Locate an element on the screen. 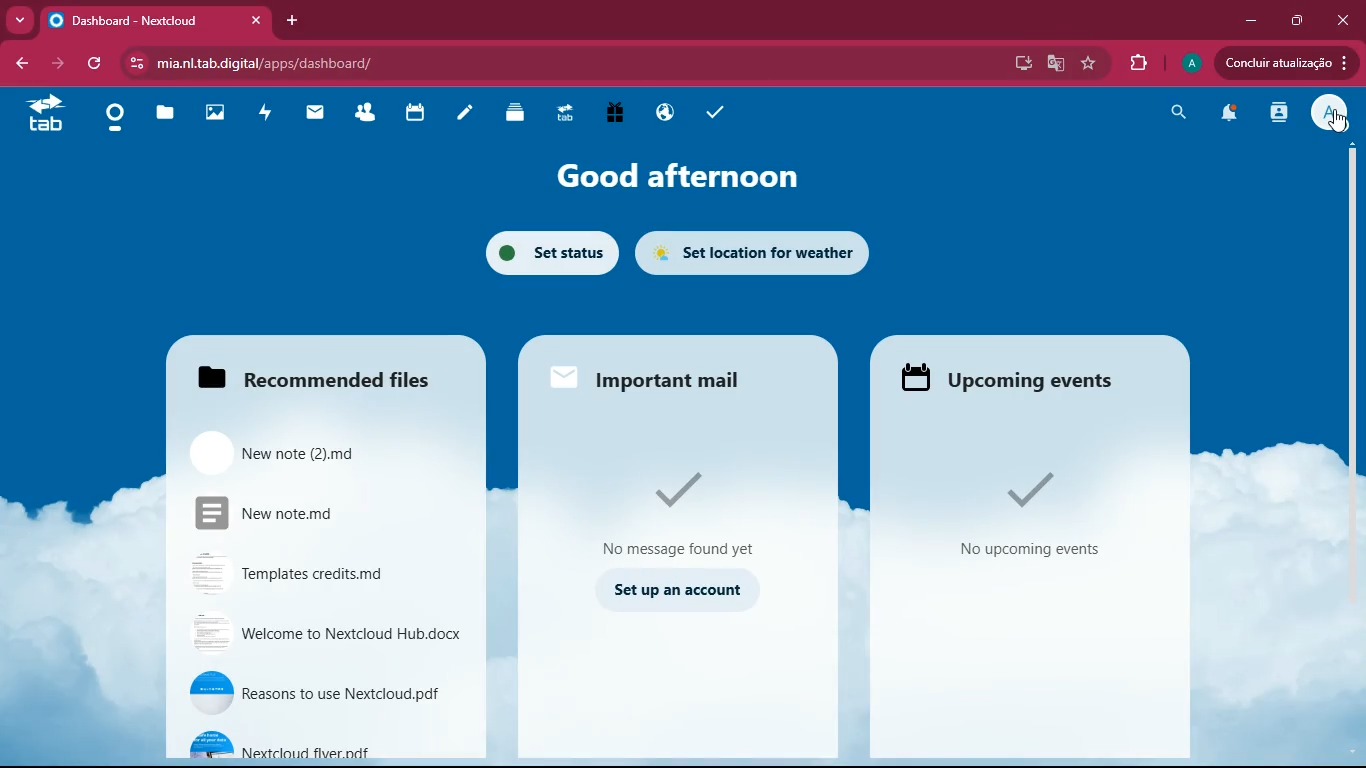 This screenshot has height=768, width=1366. mail is located at coordinates (314, 115).